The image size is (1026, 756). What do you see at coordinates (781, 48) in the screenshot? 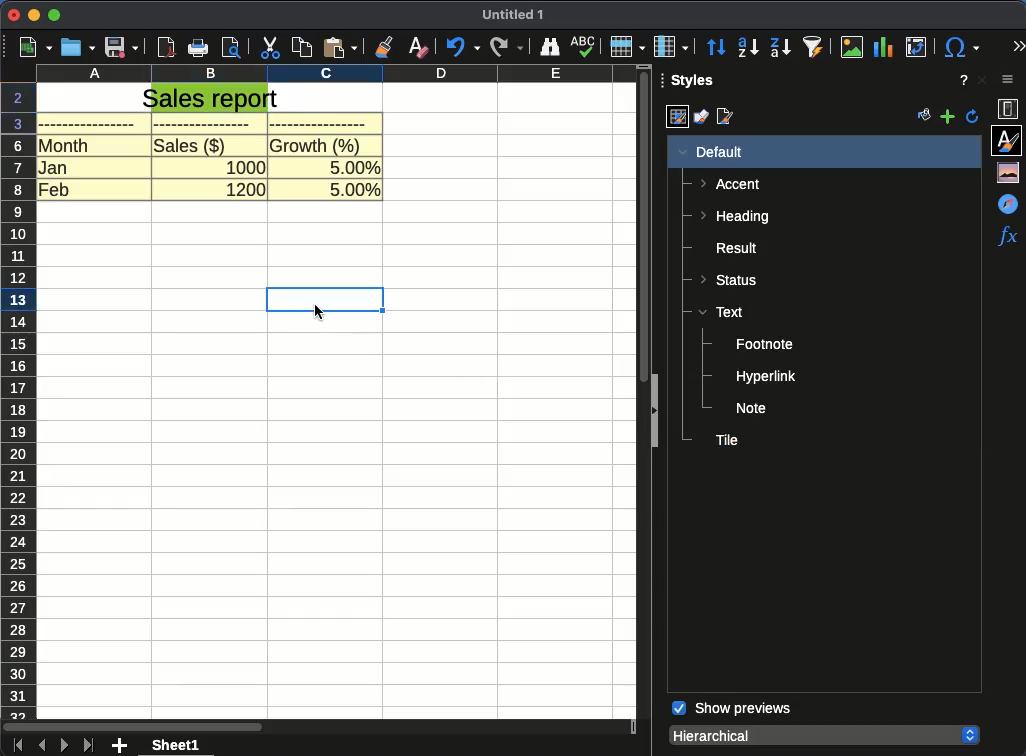
I see `descending ` at bounding box center [781, 48].